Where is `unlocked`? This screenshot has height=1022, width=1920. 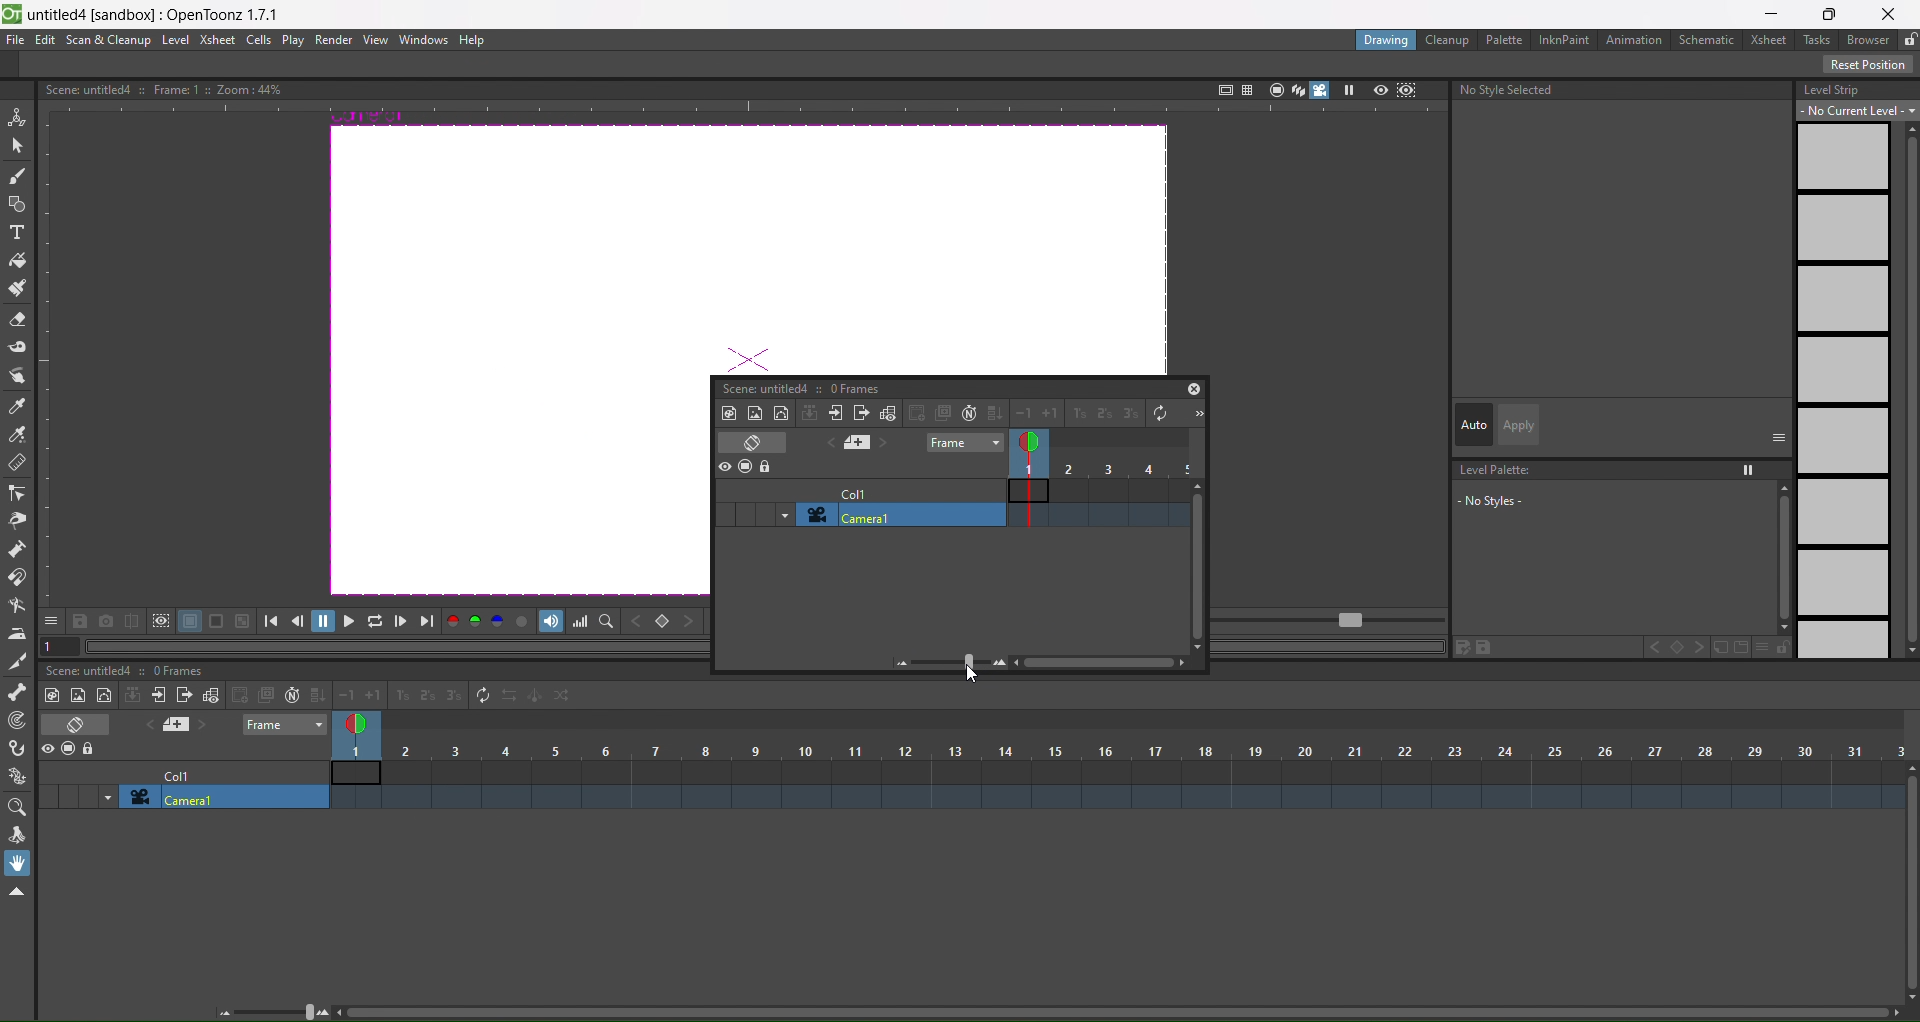
unlocked is located at coordinates (1908, 37).